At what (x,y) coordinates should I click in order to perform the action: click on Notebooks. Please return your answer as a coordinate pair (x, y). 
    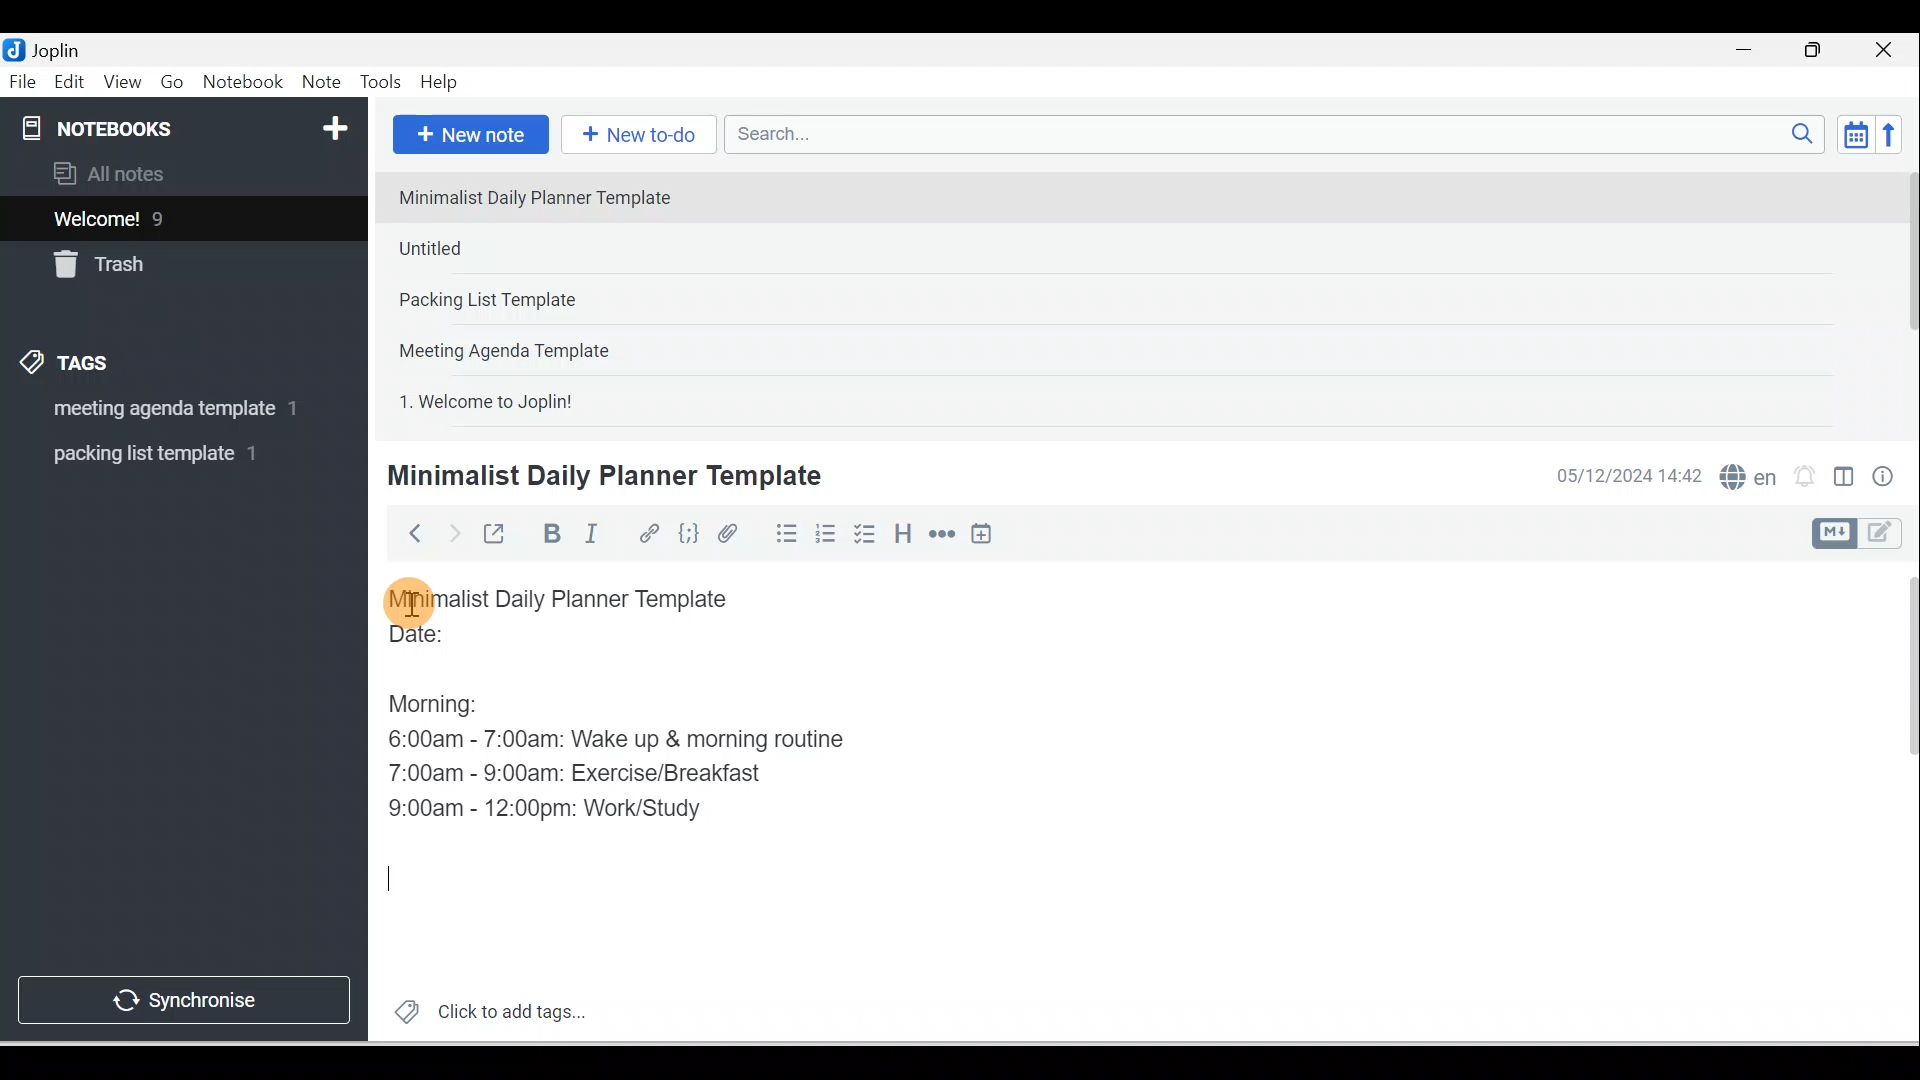
    Looking at the image, I should click on (188, 124).